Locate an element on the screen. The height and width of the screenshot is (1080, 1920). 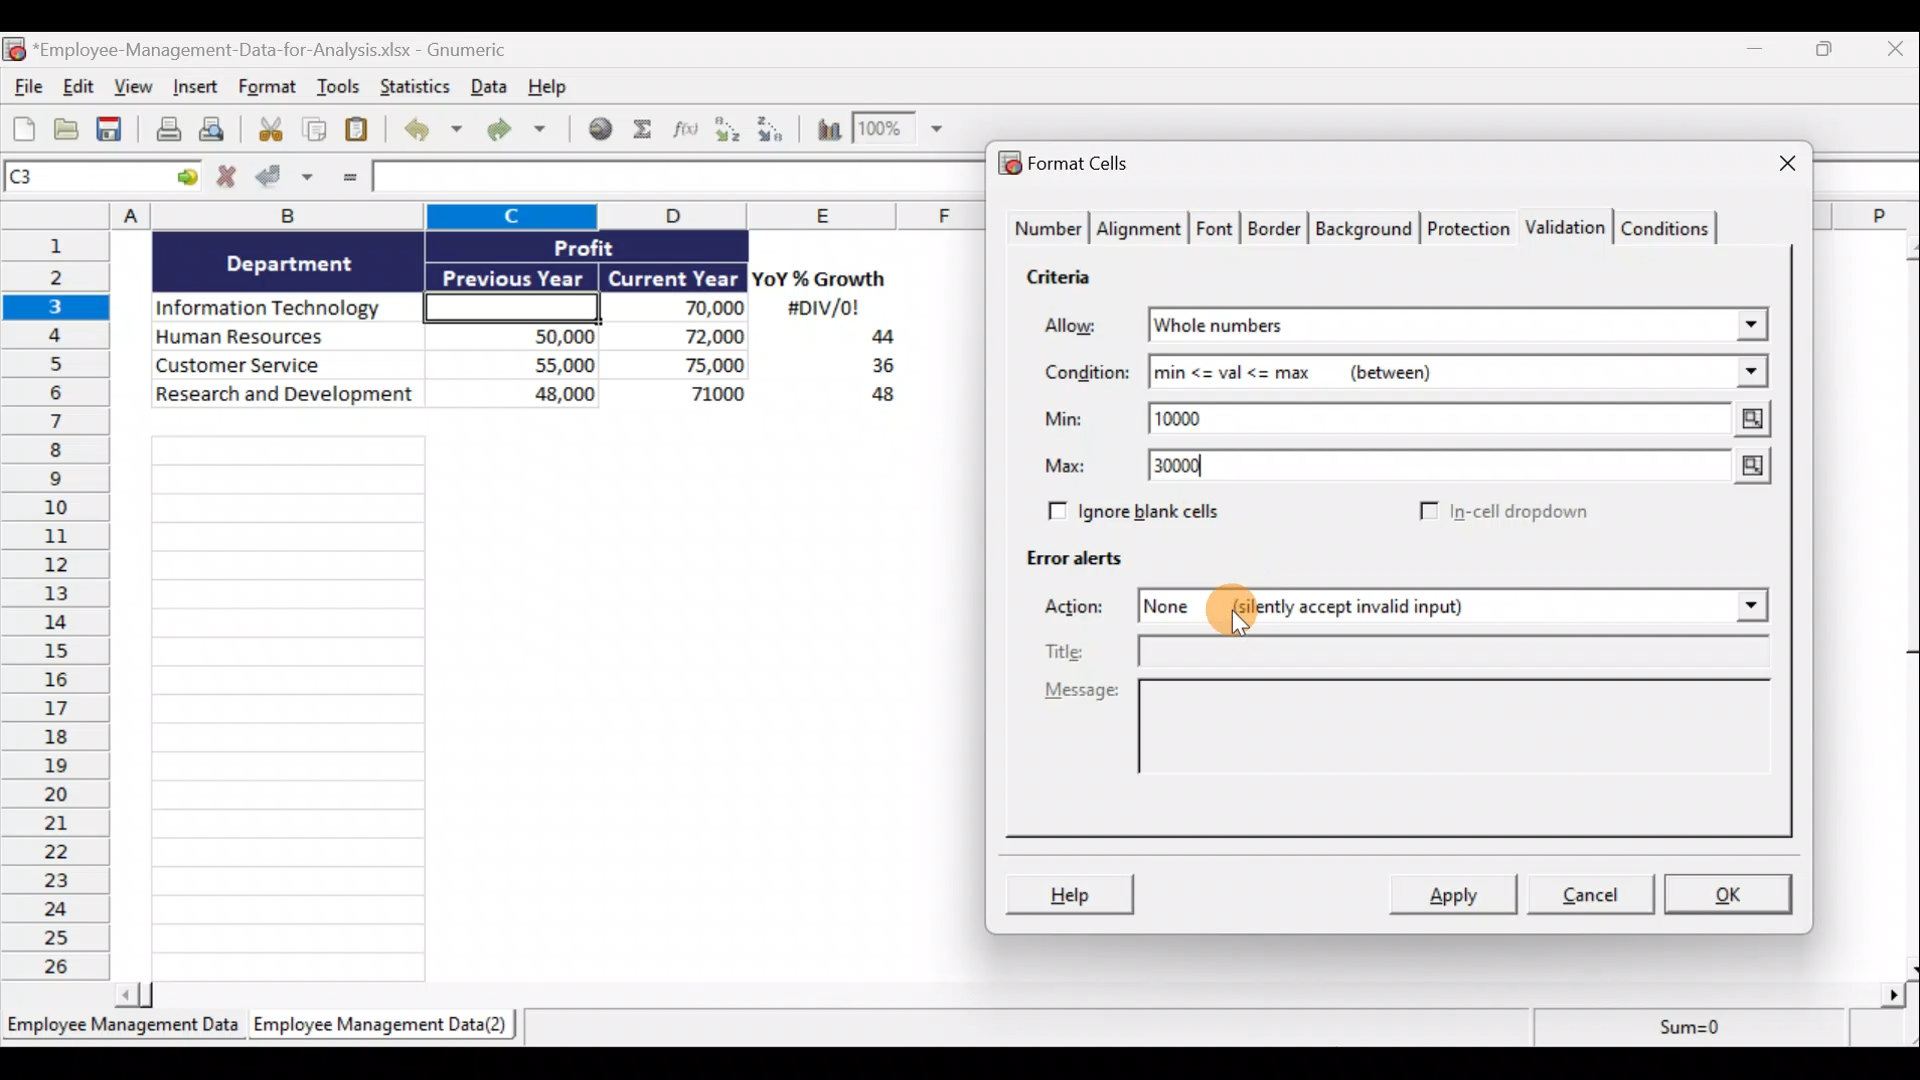
Go to is located at coordinates (187, 178).